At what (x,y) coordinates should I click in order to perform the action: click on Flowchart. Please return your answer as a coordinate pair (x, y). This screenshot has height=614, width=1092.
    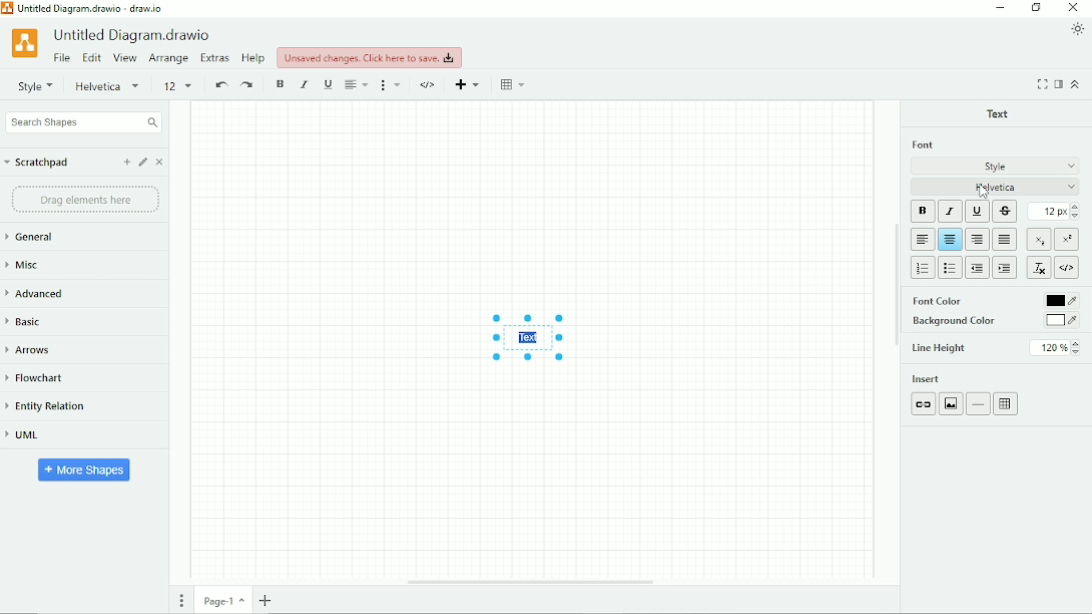
    Looking at the image, I should click on (40, 378).